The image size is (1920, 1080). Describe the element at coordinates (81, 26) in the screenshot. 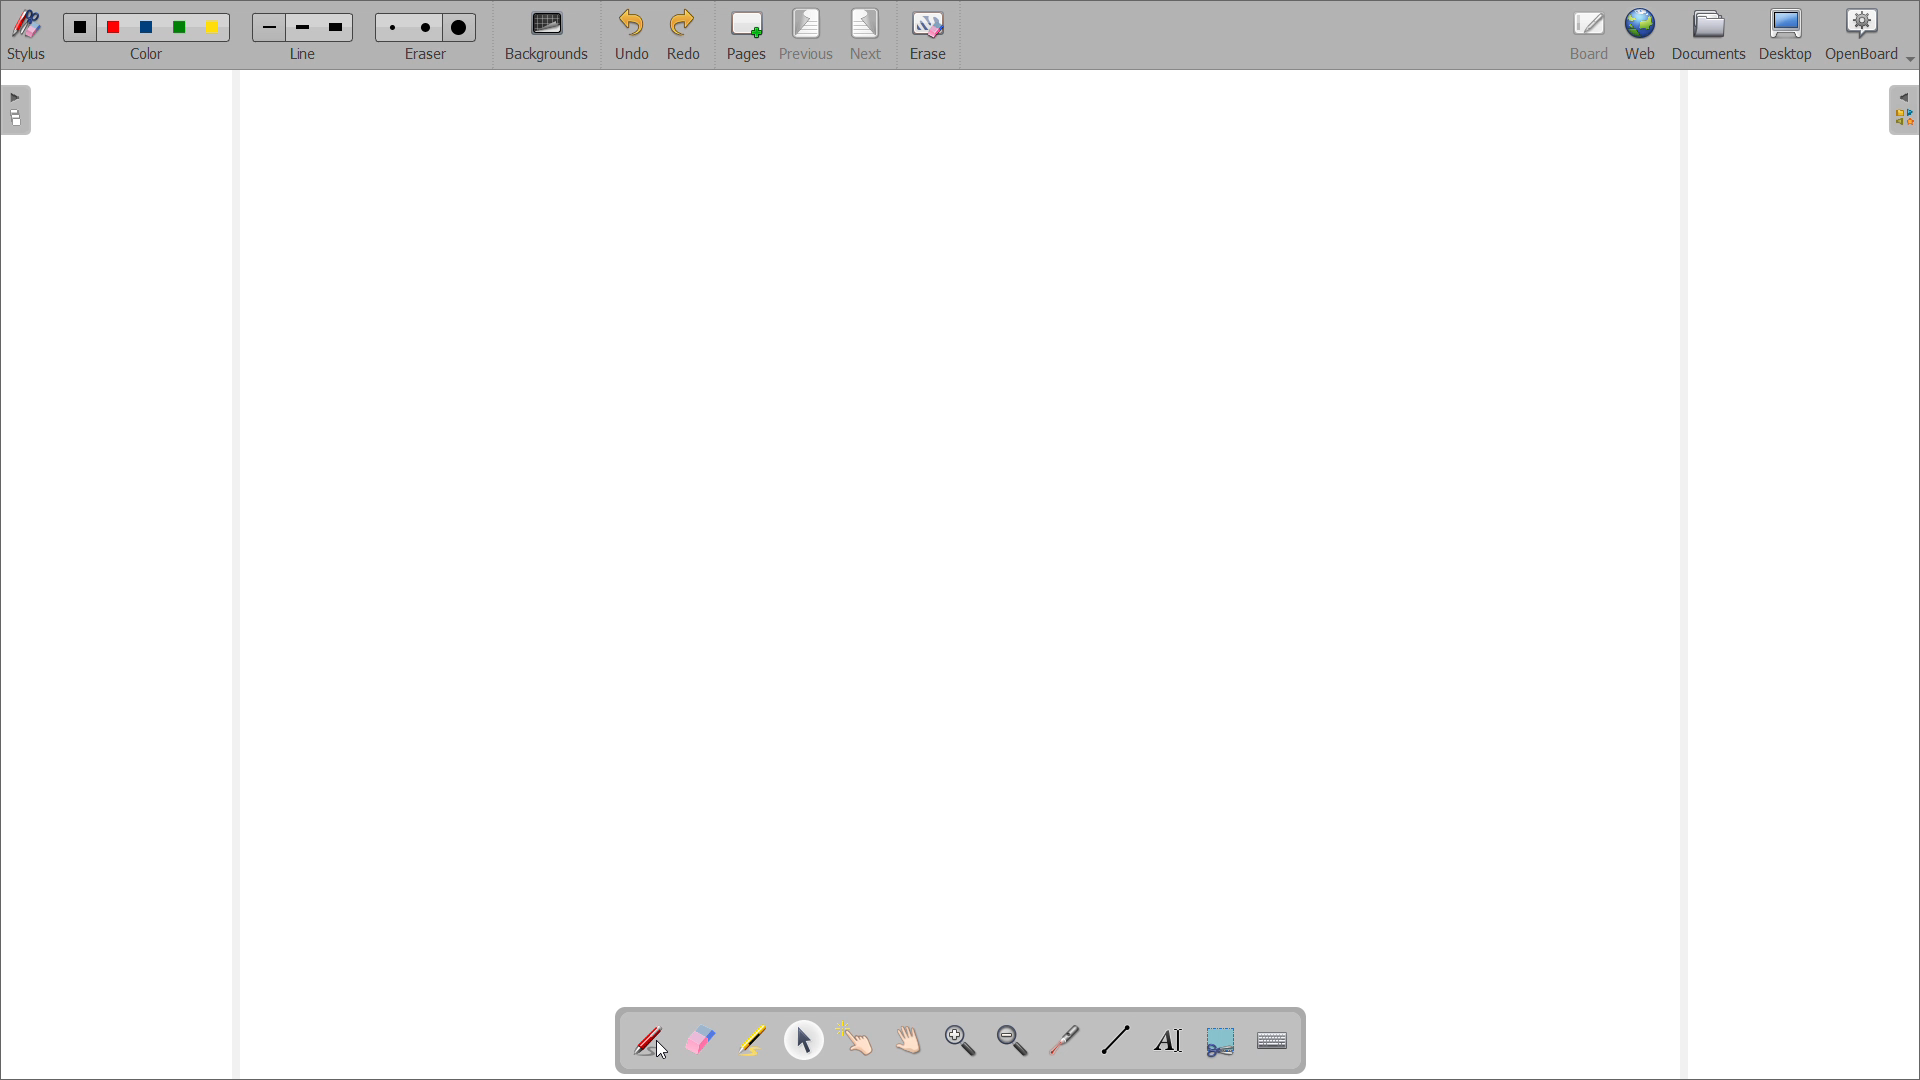

I see `color` at that location.